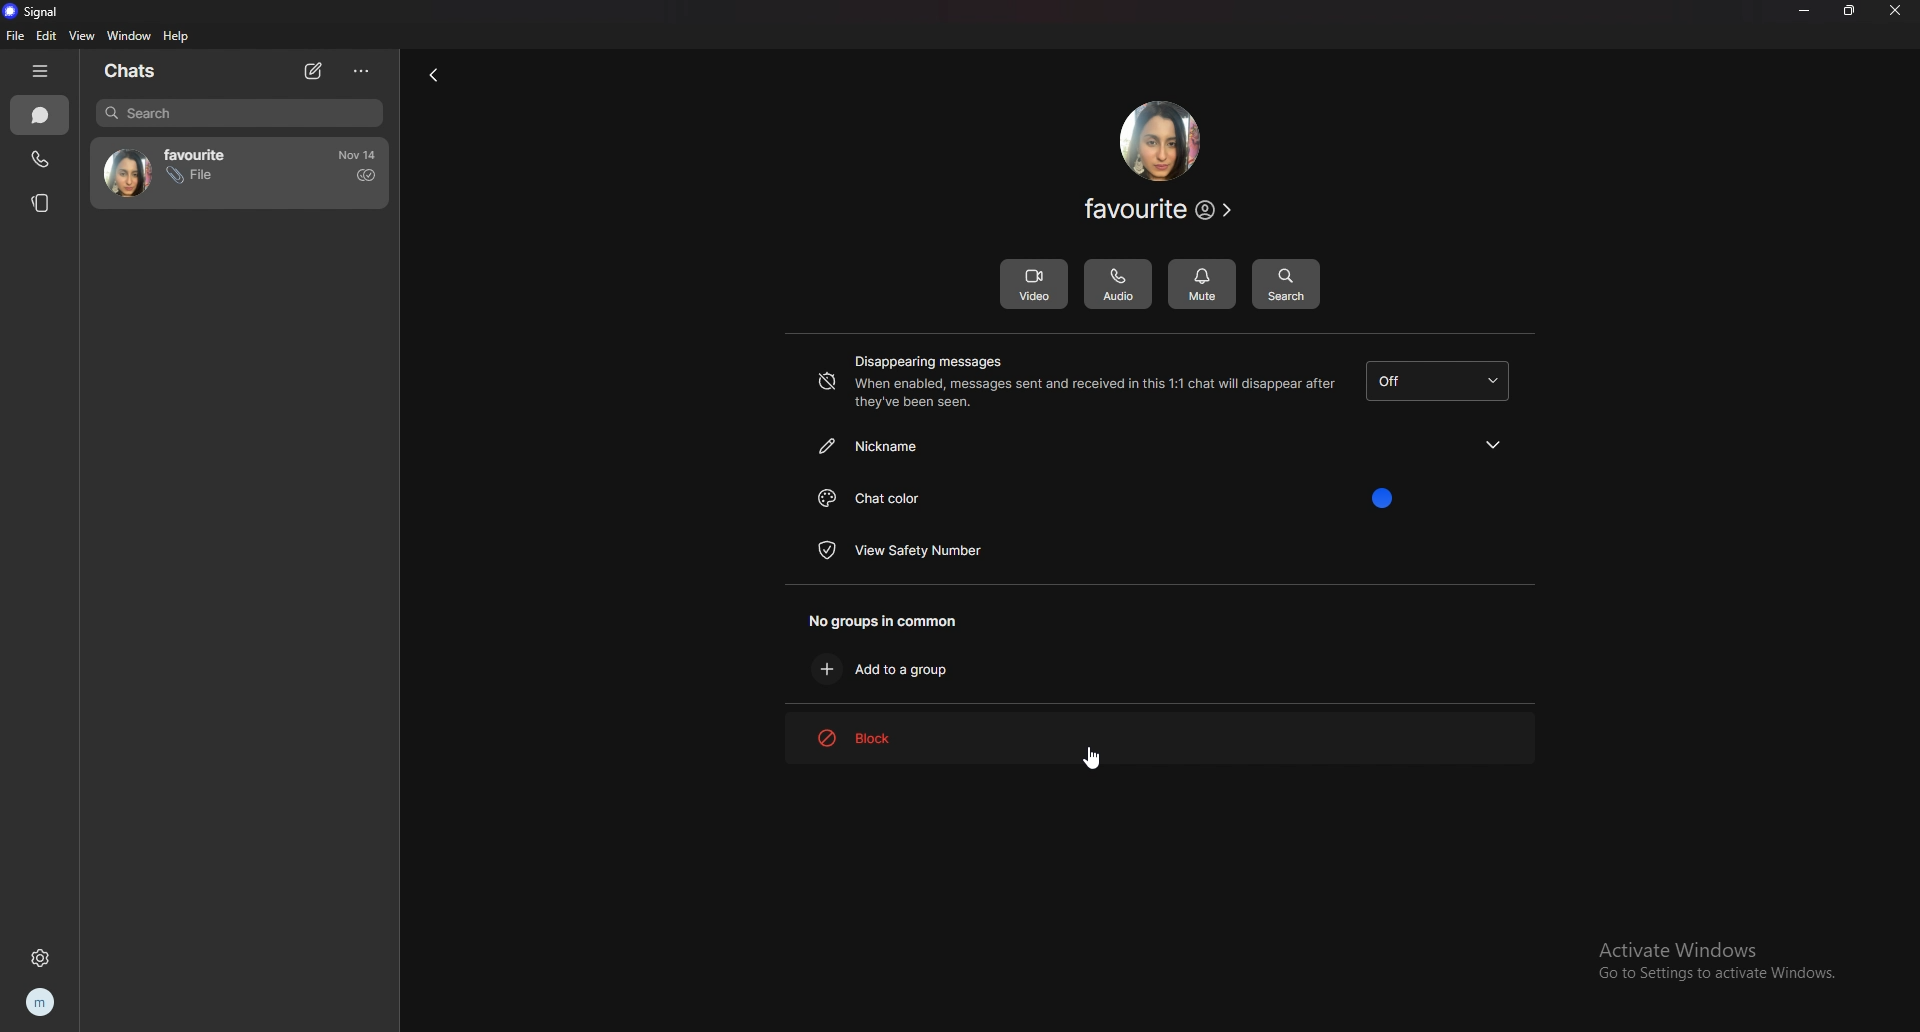 This screenshot has height=1032, width=1920. I want to click on no groups in common, so click(894, 619).